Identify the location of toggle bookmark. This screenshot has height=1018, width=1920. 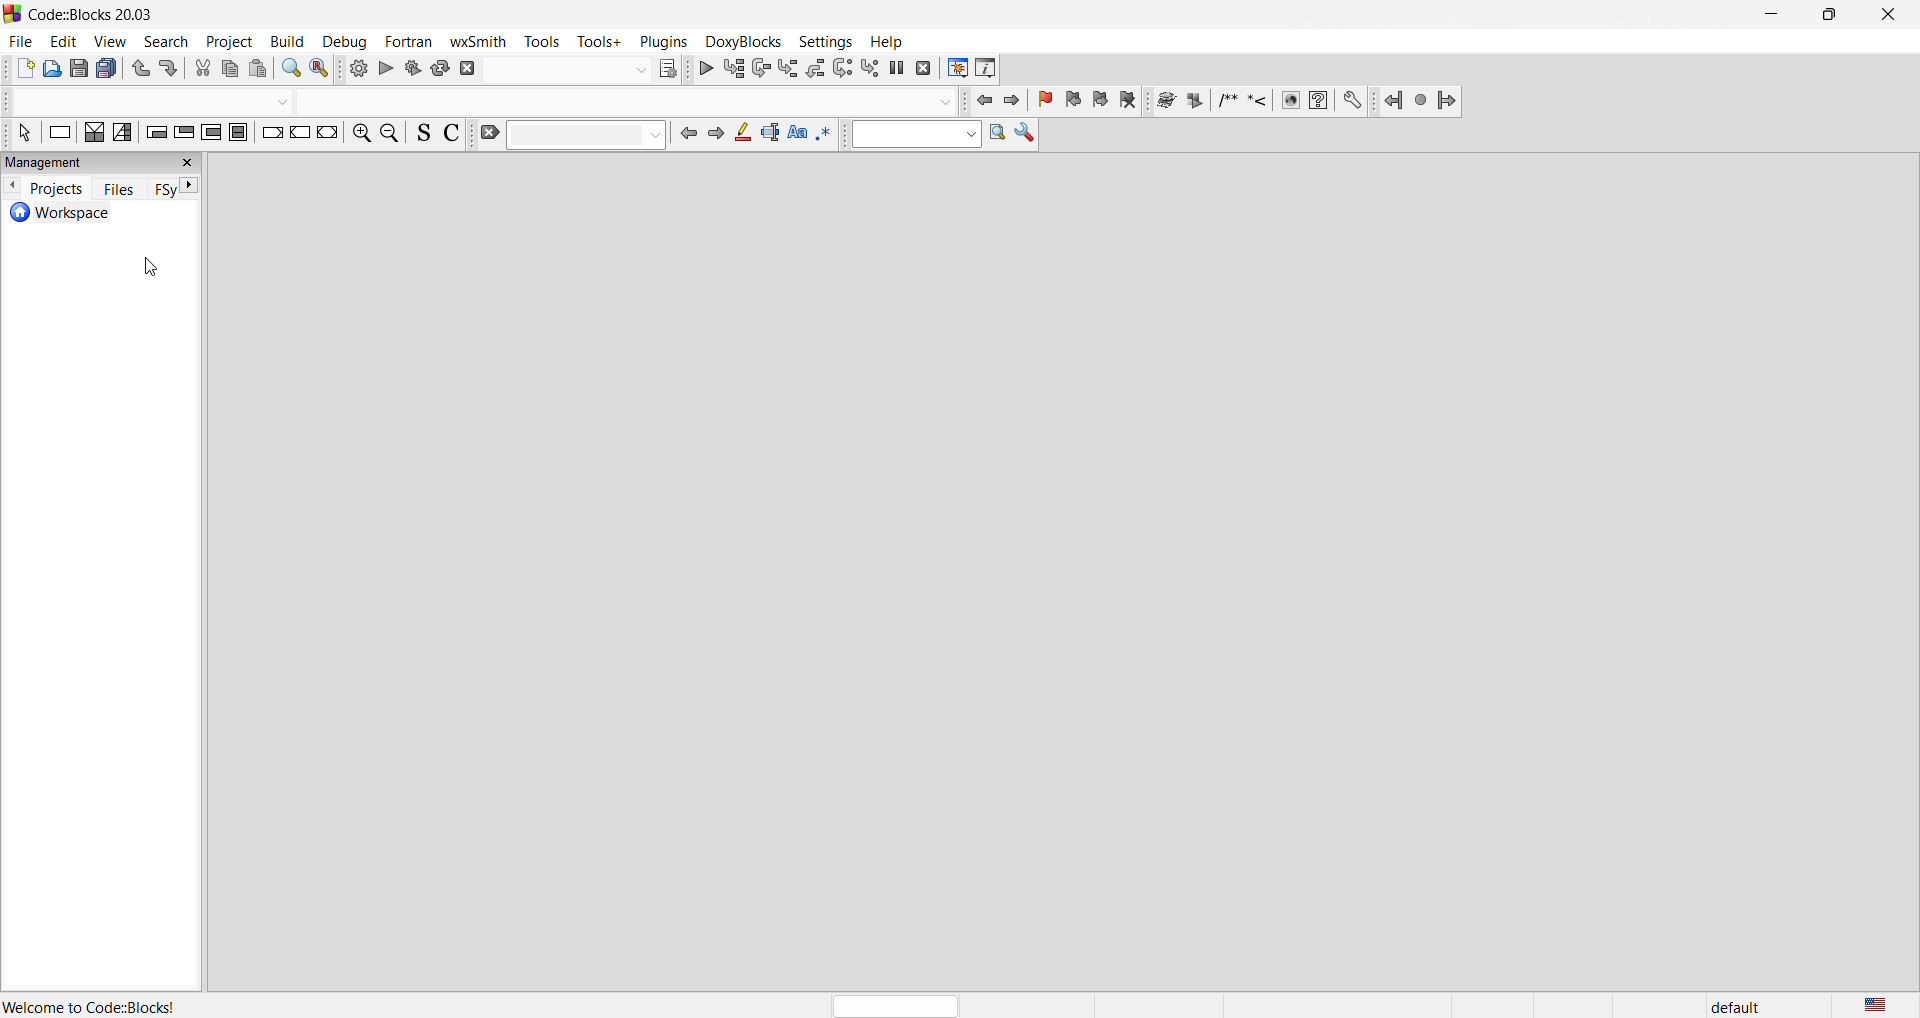
(1045, 102).